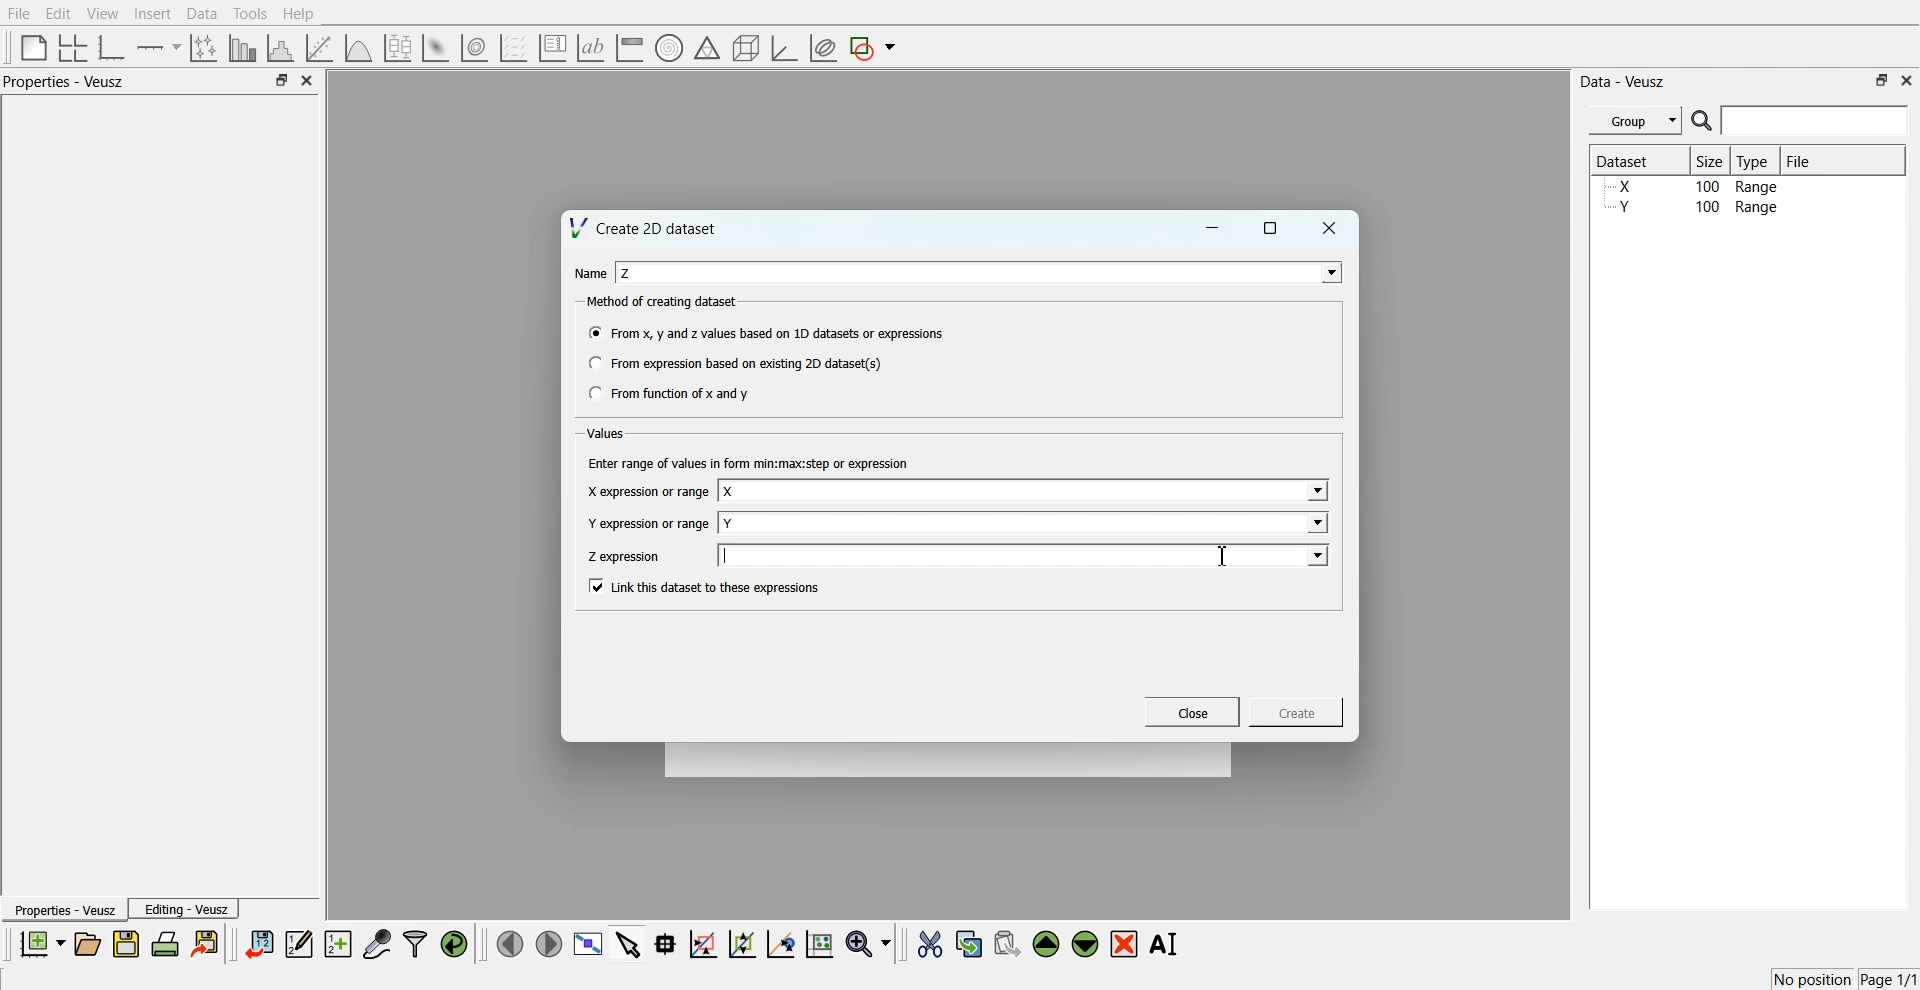 The width and height of the screenshot is (1920, 990). I want to click on Click to reset graph axes, so click(819, 942).